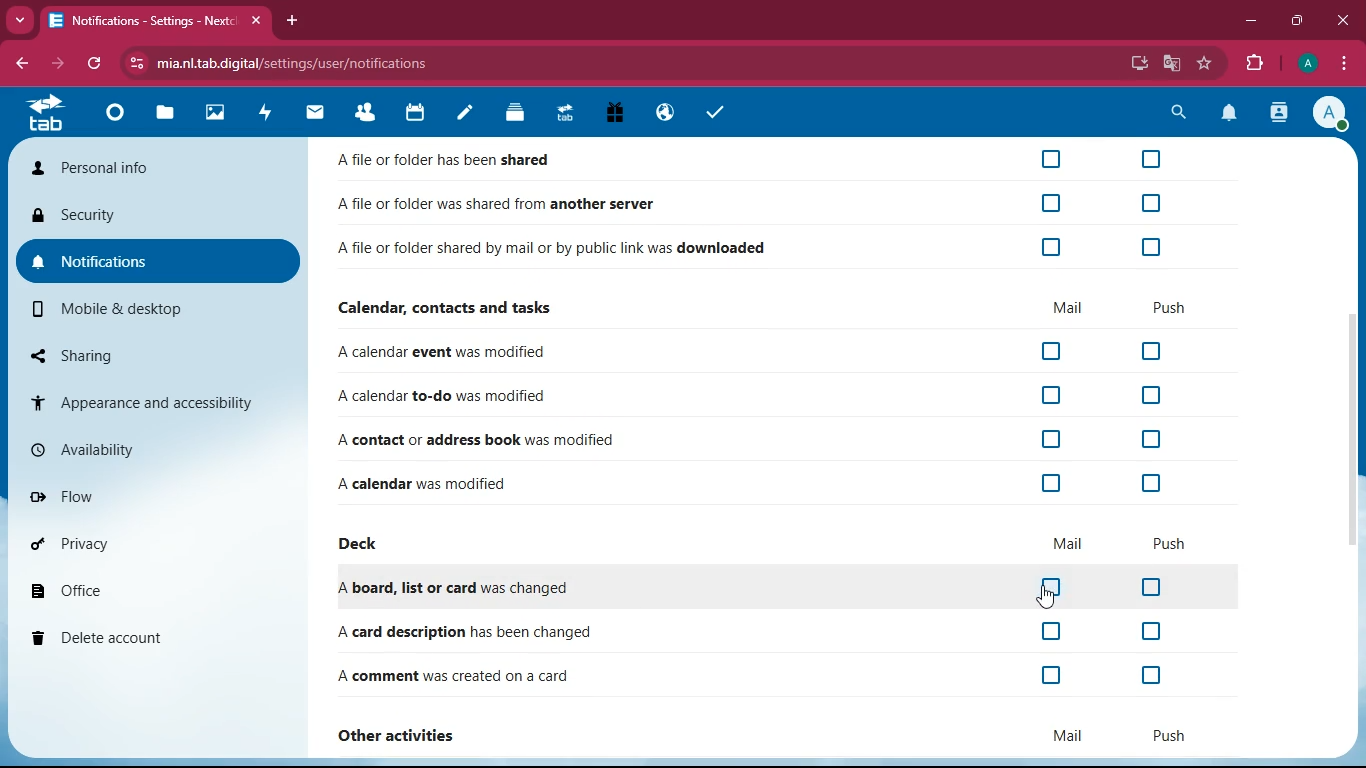 Image resolution: width=1366 pixels, height=768 pixels. I want to click on push, so click(1162, 304).